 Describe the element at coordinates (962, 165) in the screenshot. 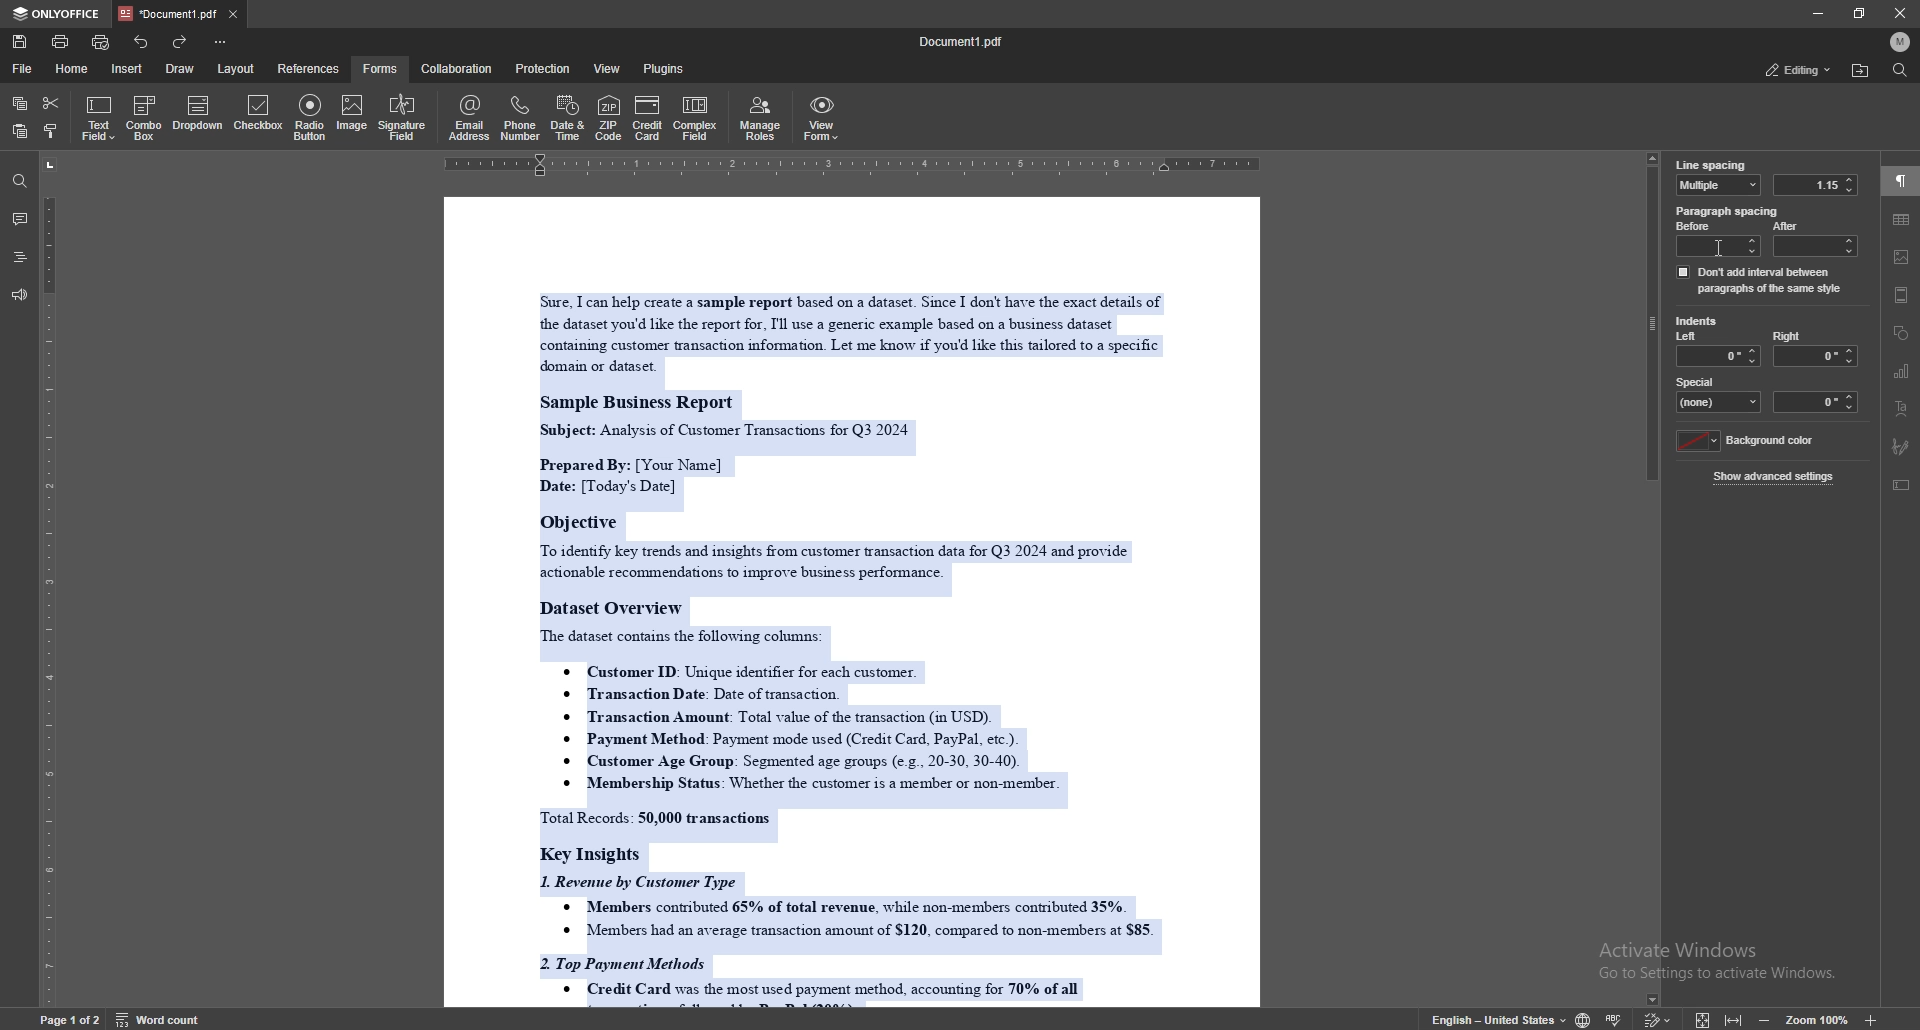

I see `horizontal scale` at that location.